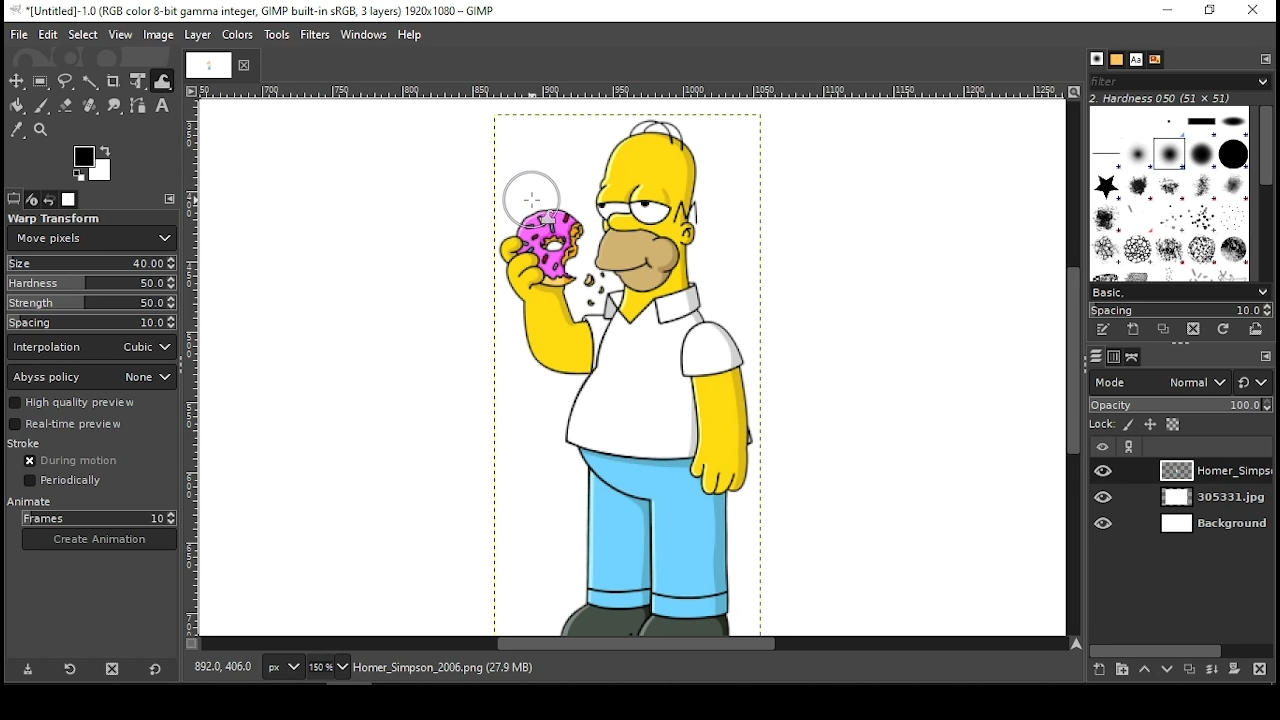 This screenshot has width=1280, height=720. Describe the element at coordinates (1150, 424) in the screenshot. I see `lock position and size` at that location.